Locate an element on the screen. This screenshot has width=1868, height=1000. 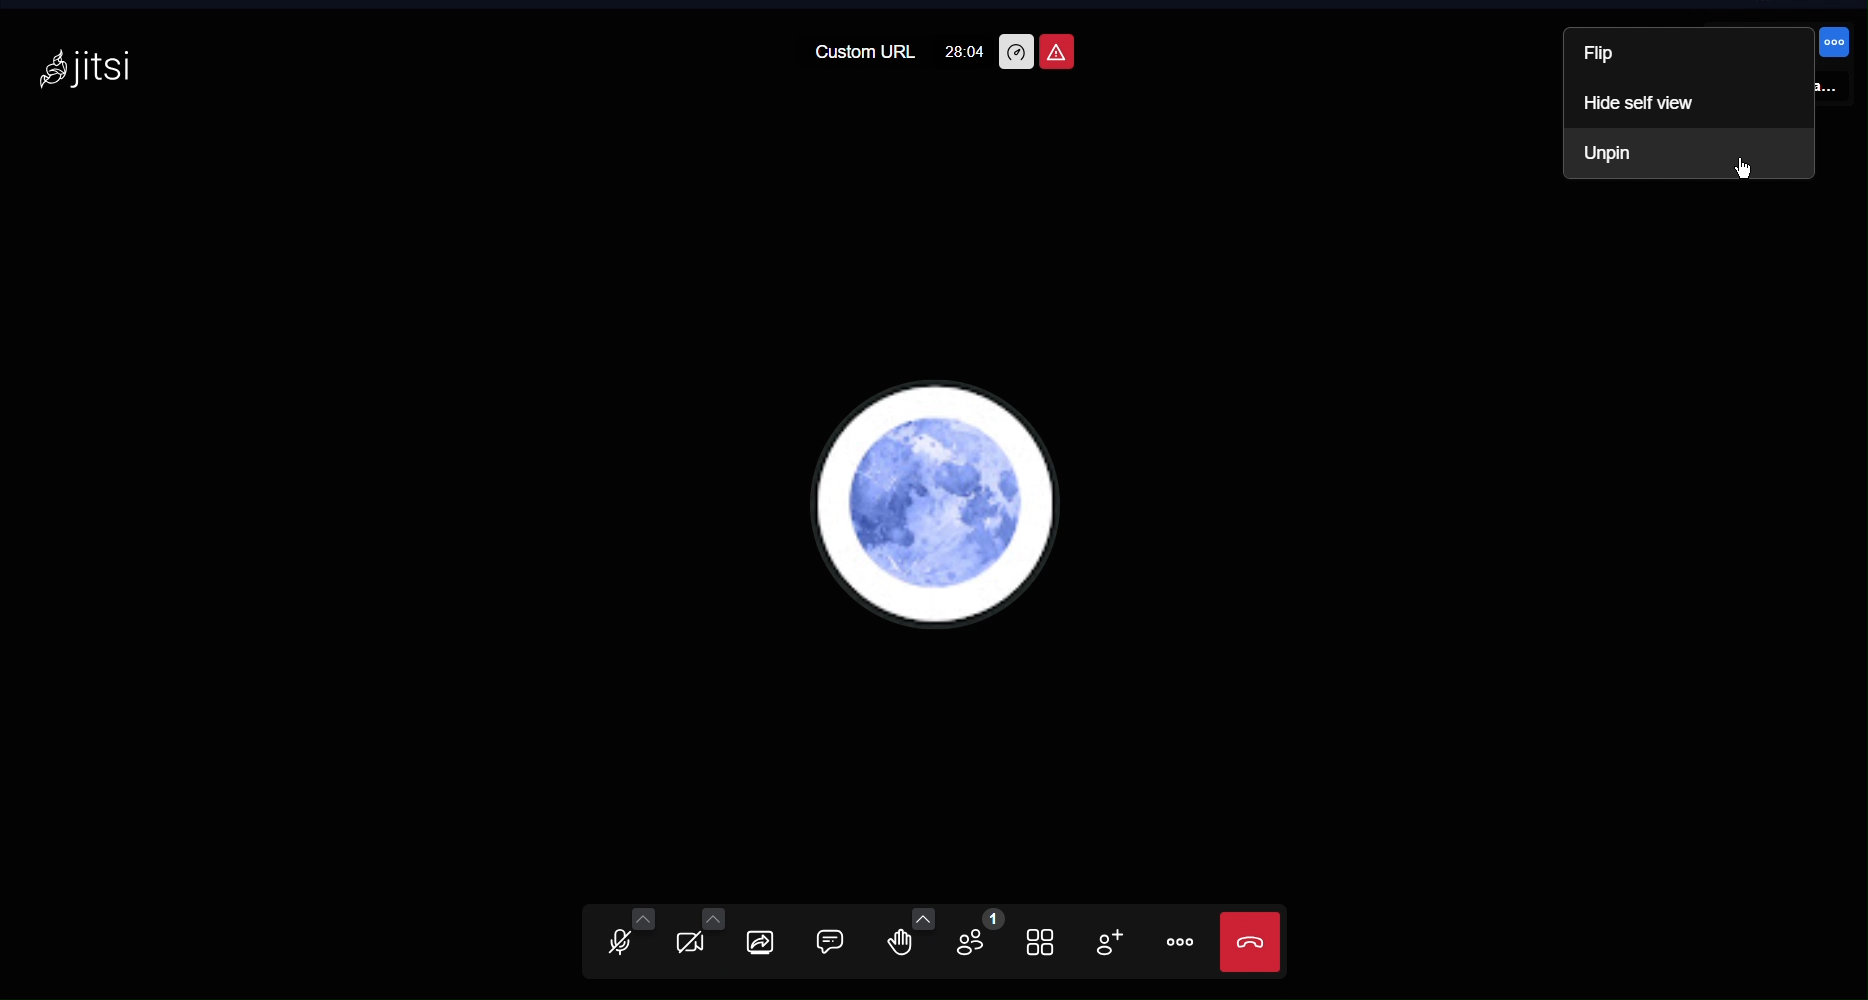
Hide self view is located at coordinates (1637, 99).